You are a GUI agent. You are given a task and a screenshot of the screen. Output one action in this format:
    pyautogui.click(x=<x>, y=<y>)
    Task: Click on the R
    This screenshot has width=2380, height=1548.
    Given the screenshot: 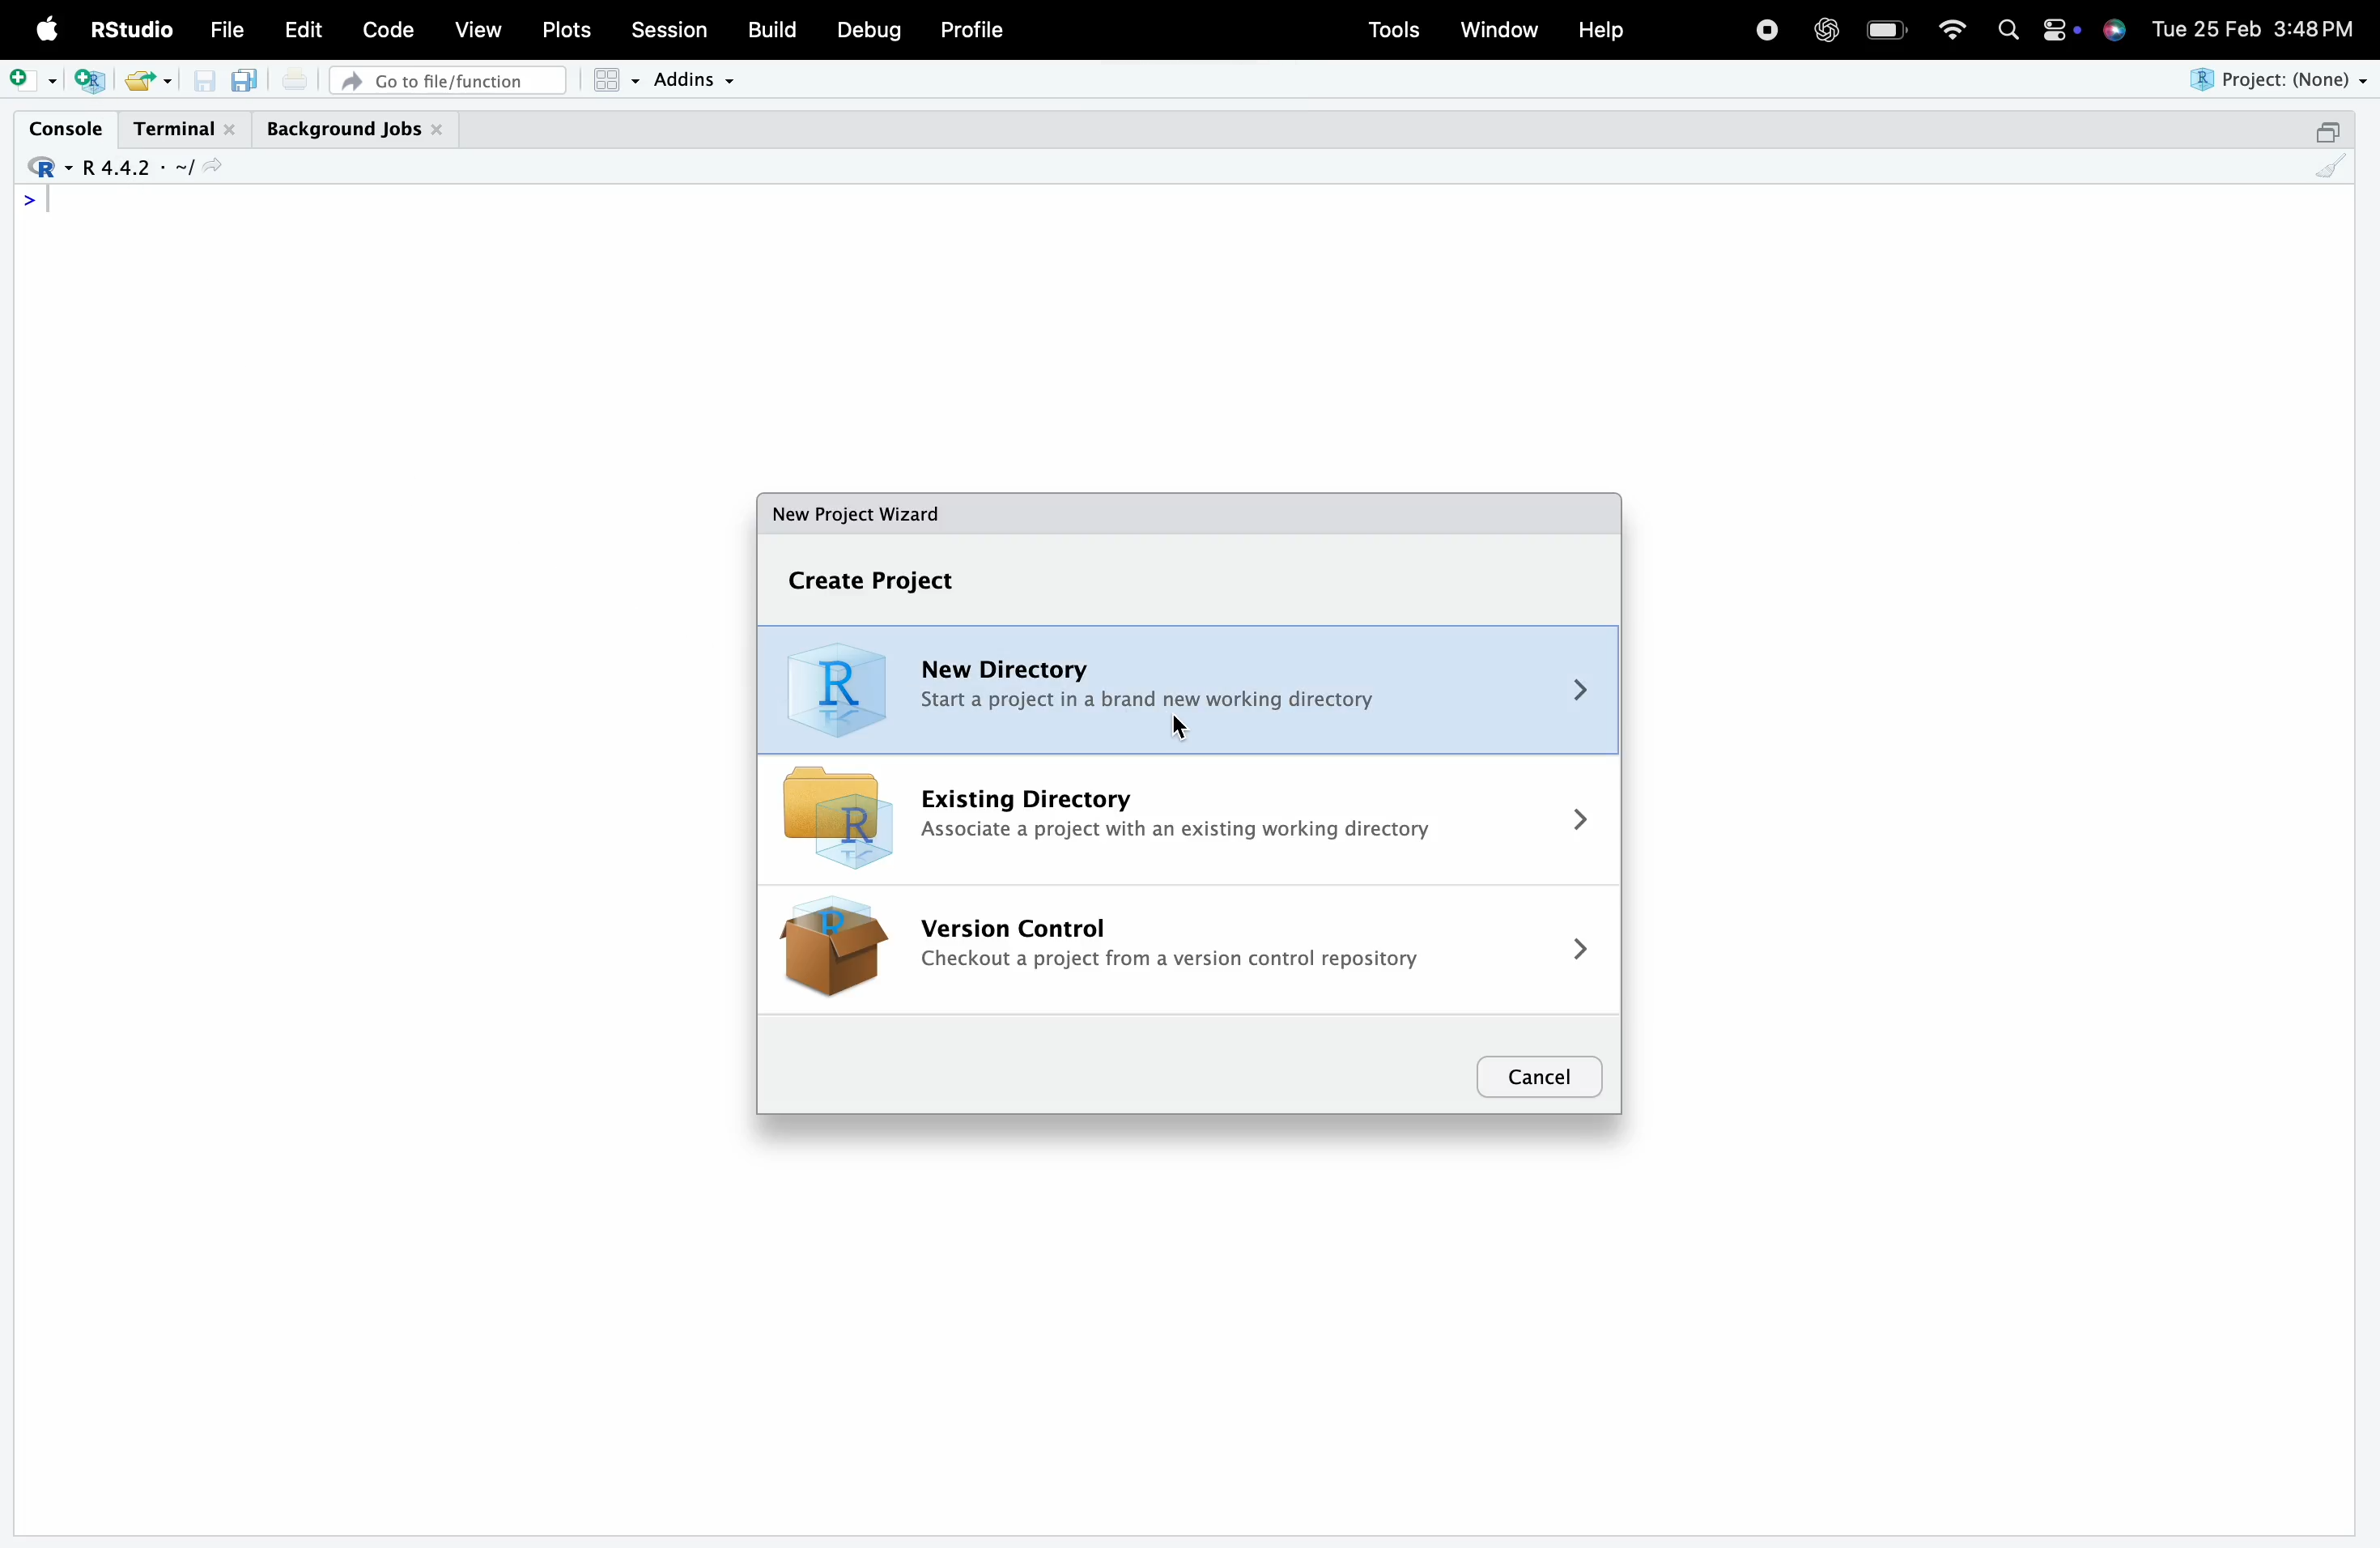 What is the action you would take?
    pyautogui.click(x=46, y=168)
    